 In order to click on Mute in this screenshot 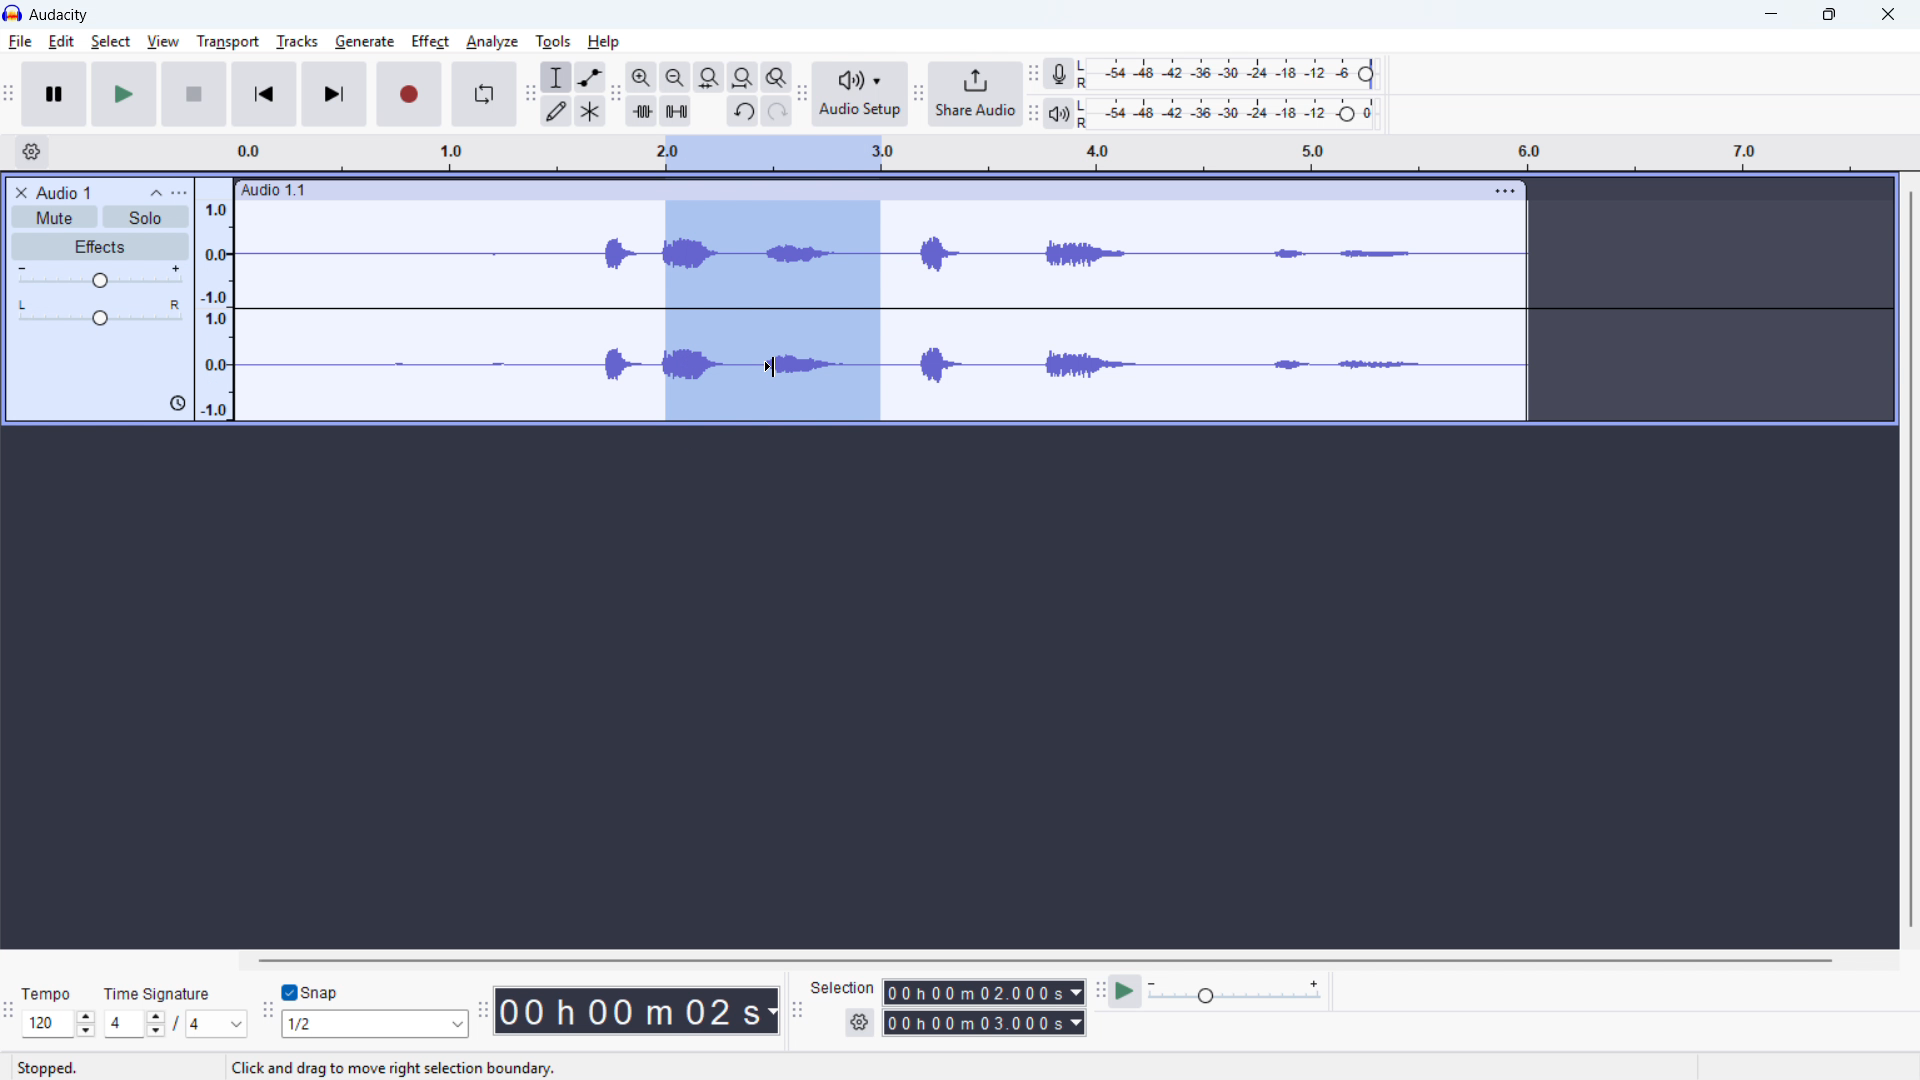, I will do `click(53, 216)`.